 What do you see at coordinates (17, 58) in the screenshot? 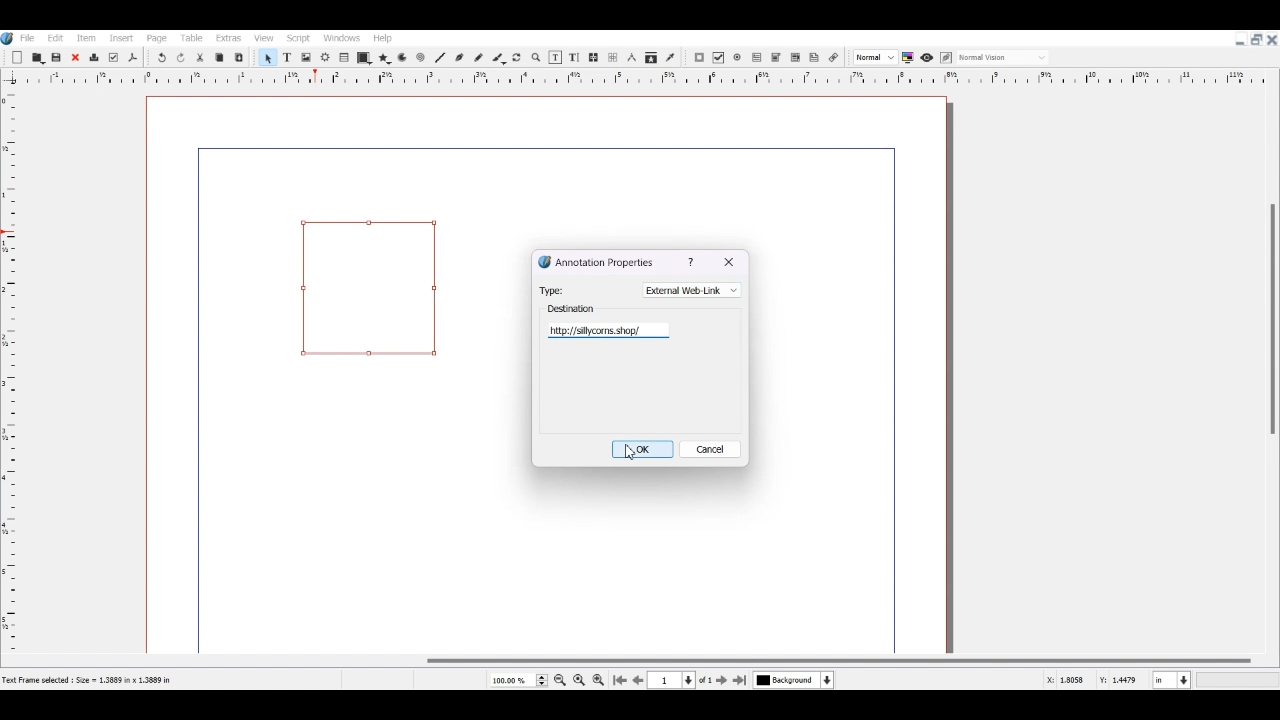
I see `Add` at bounding box center [17, 58].